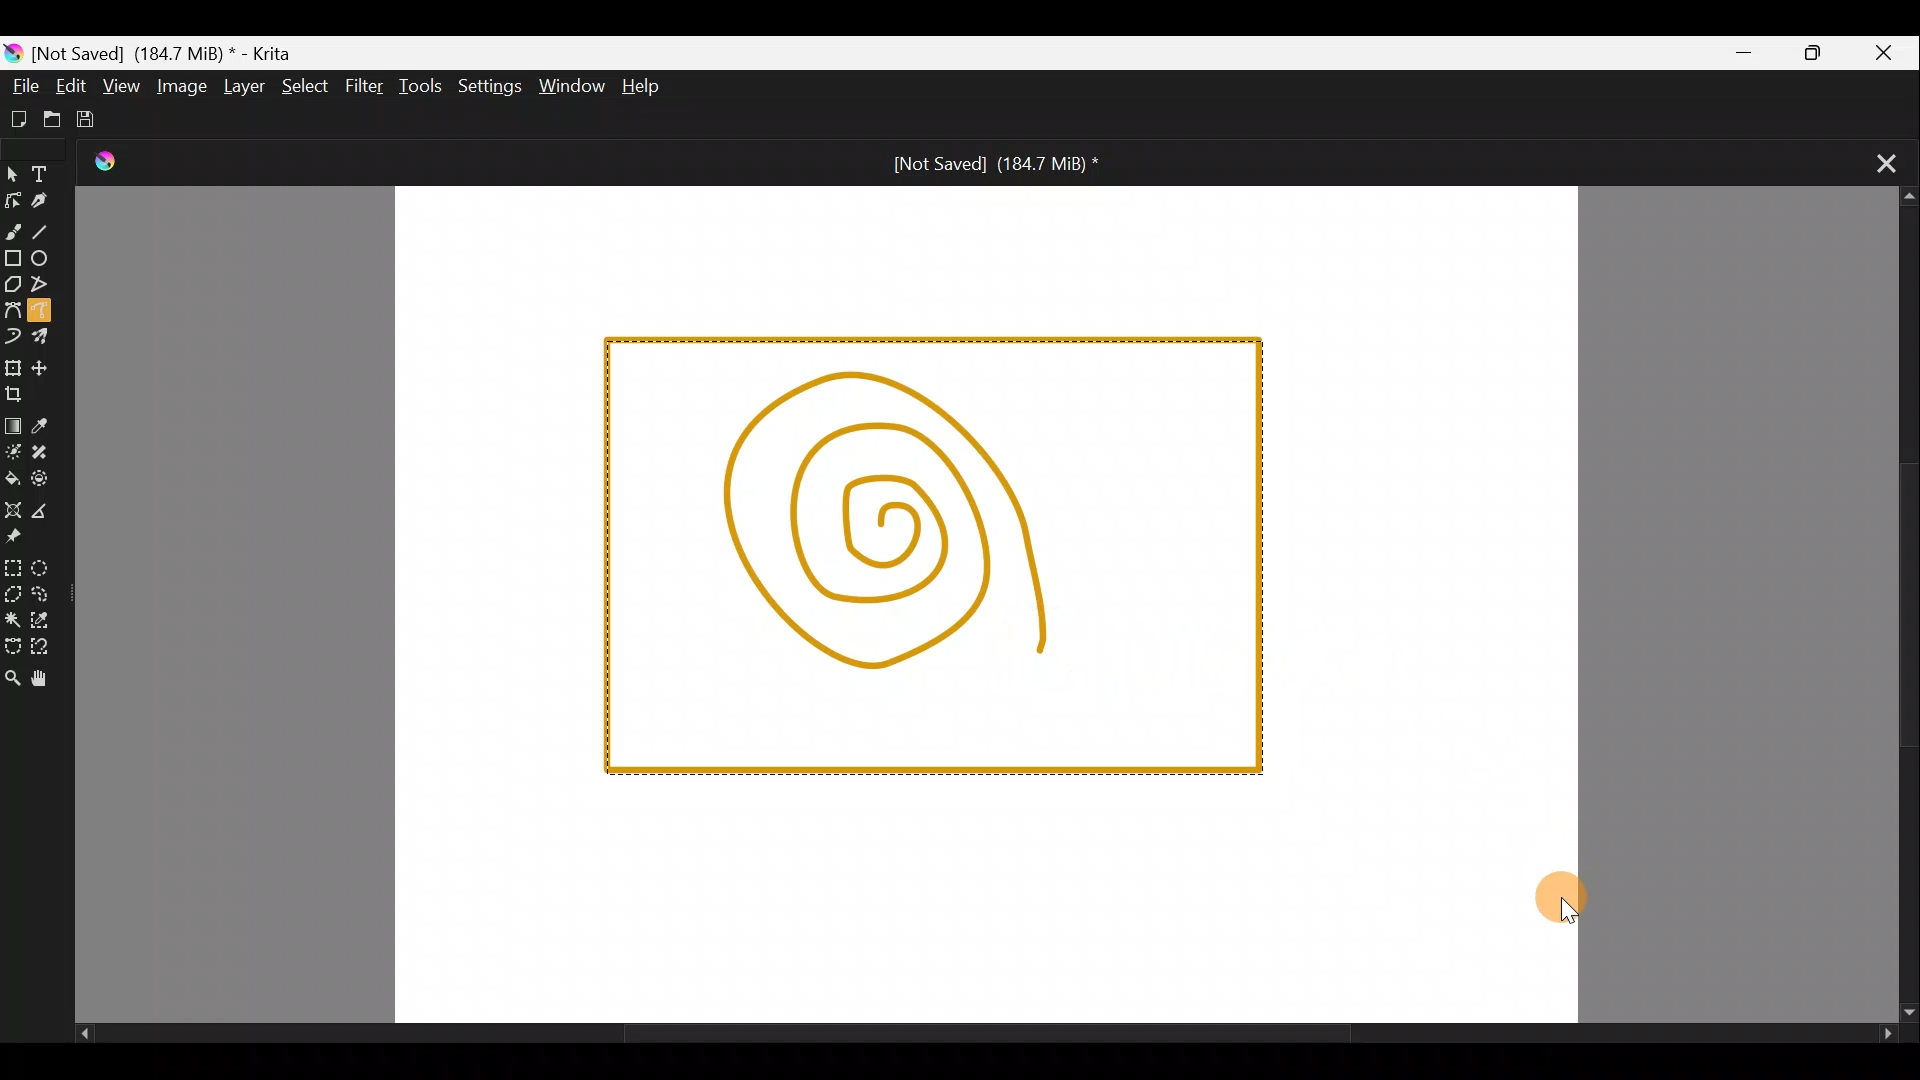  Describe the element at coordinates (364, 88) in the screenshot. I see `Filter` at that location.